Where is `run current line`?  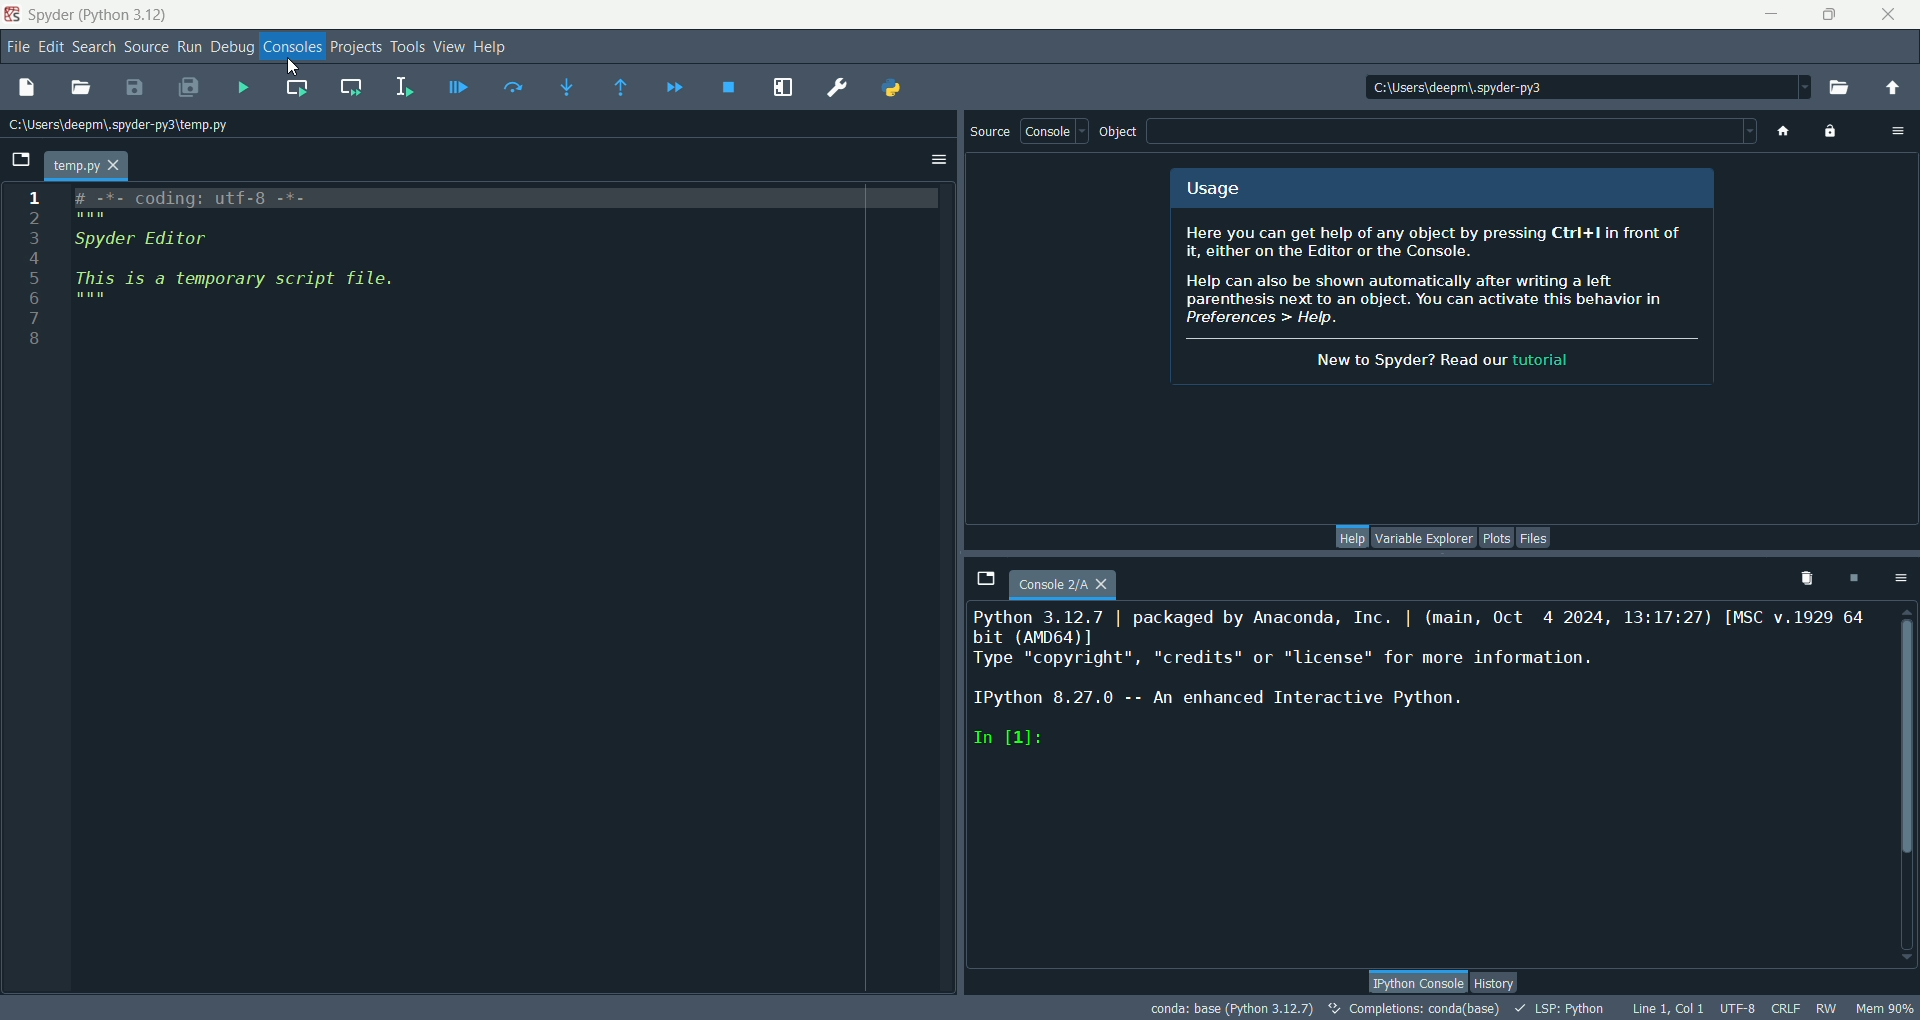
run current line is located at coordinates (509, 89).